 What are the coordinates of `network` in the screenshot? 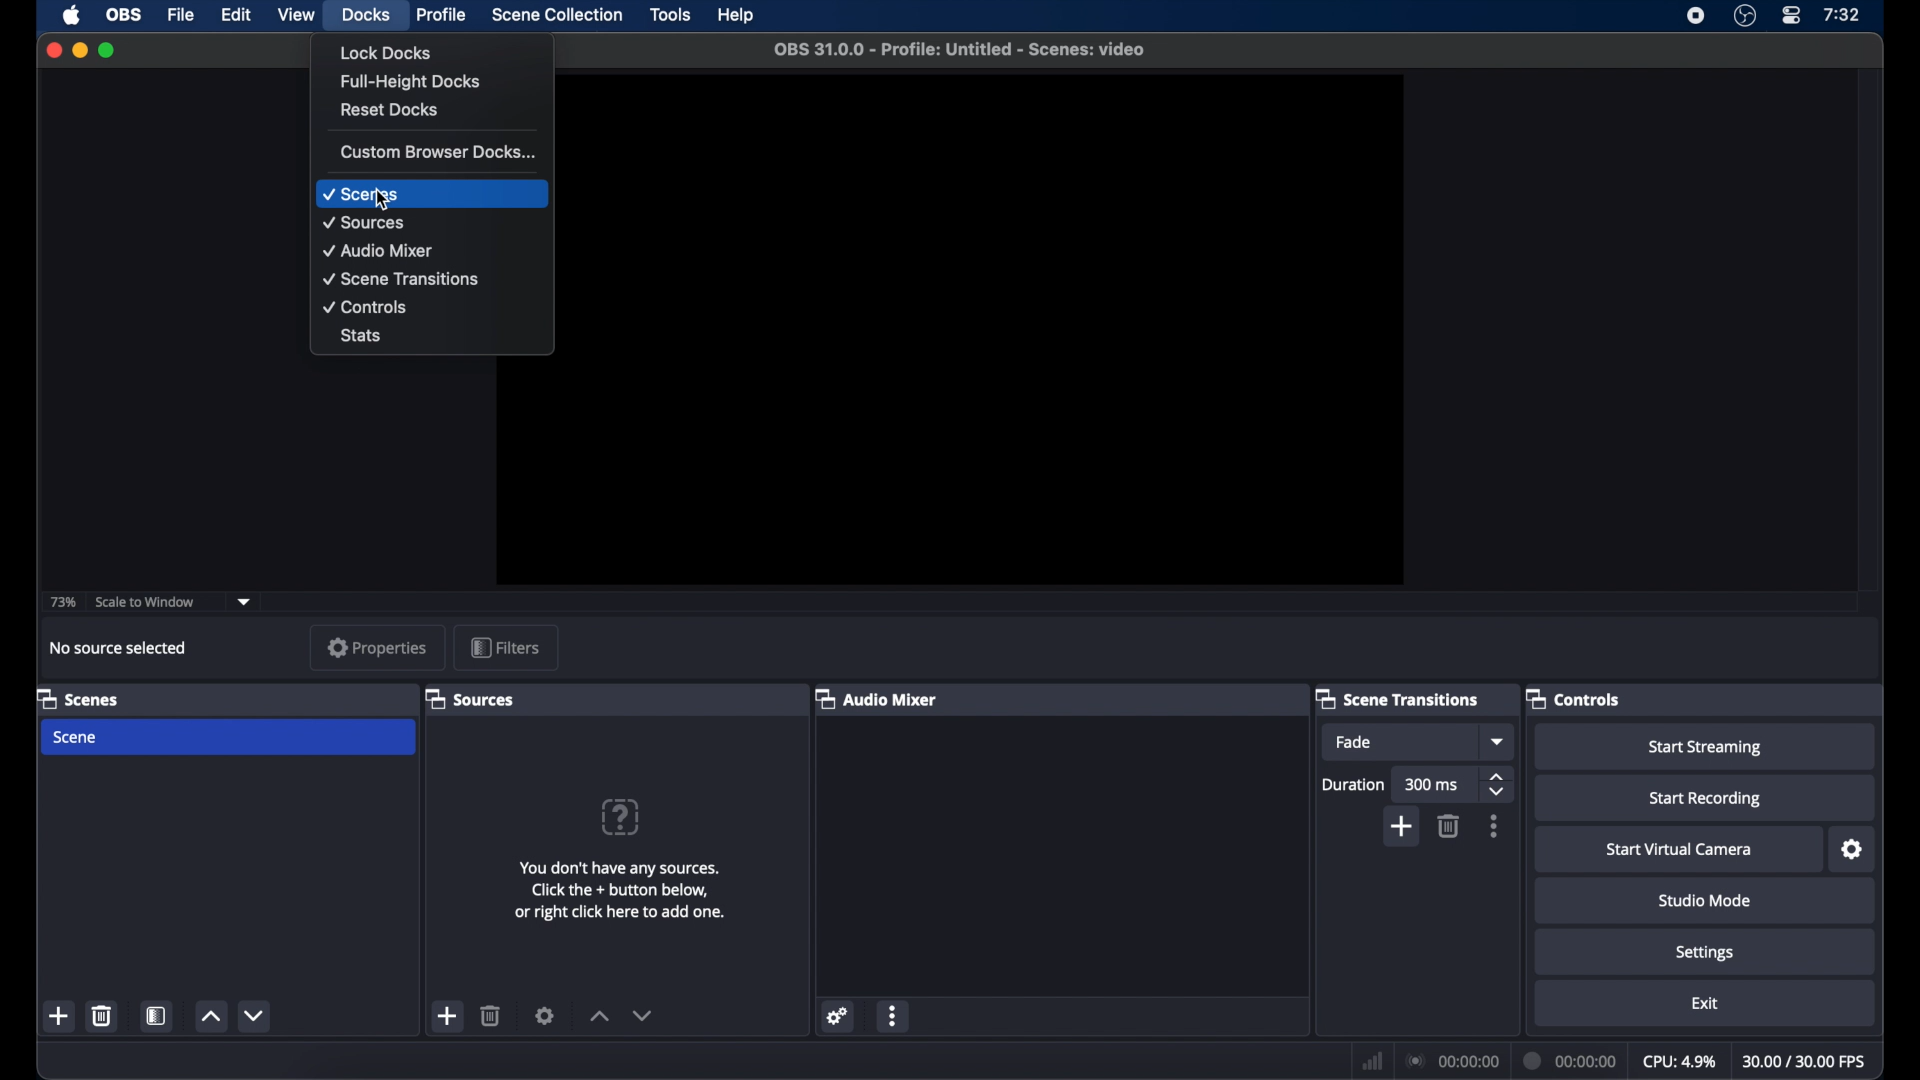 It's located at (1372, 1059).